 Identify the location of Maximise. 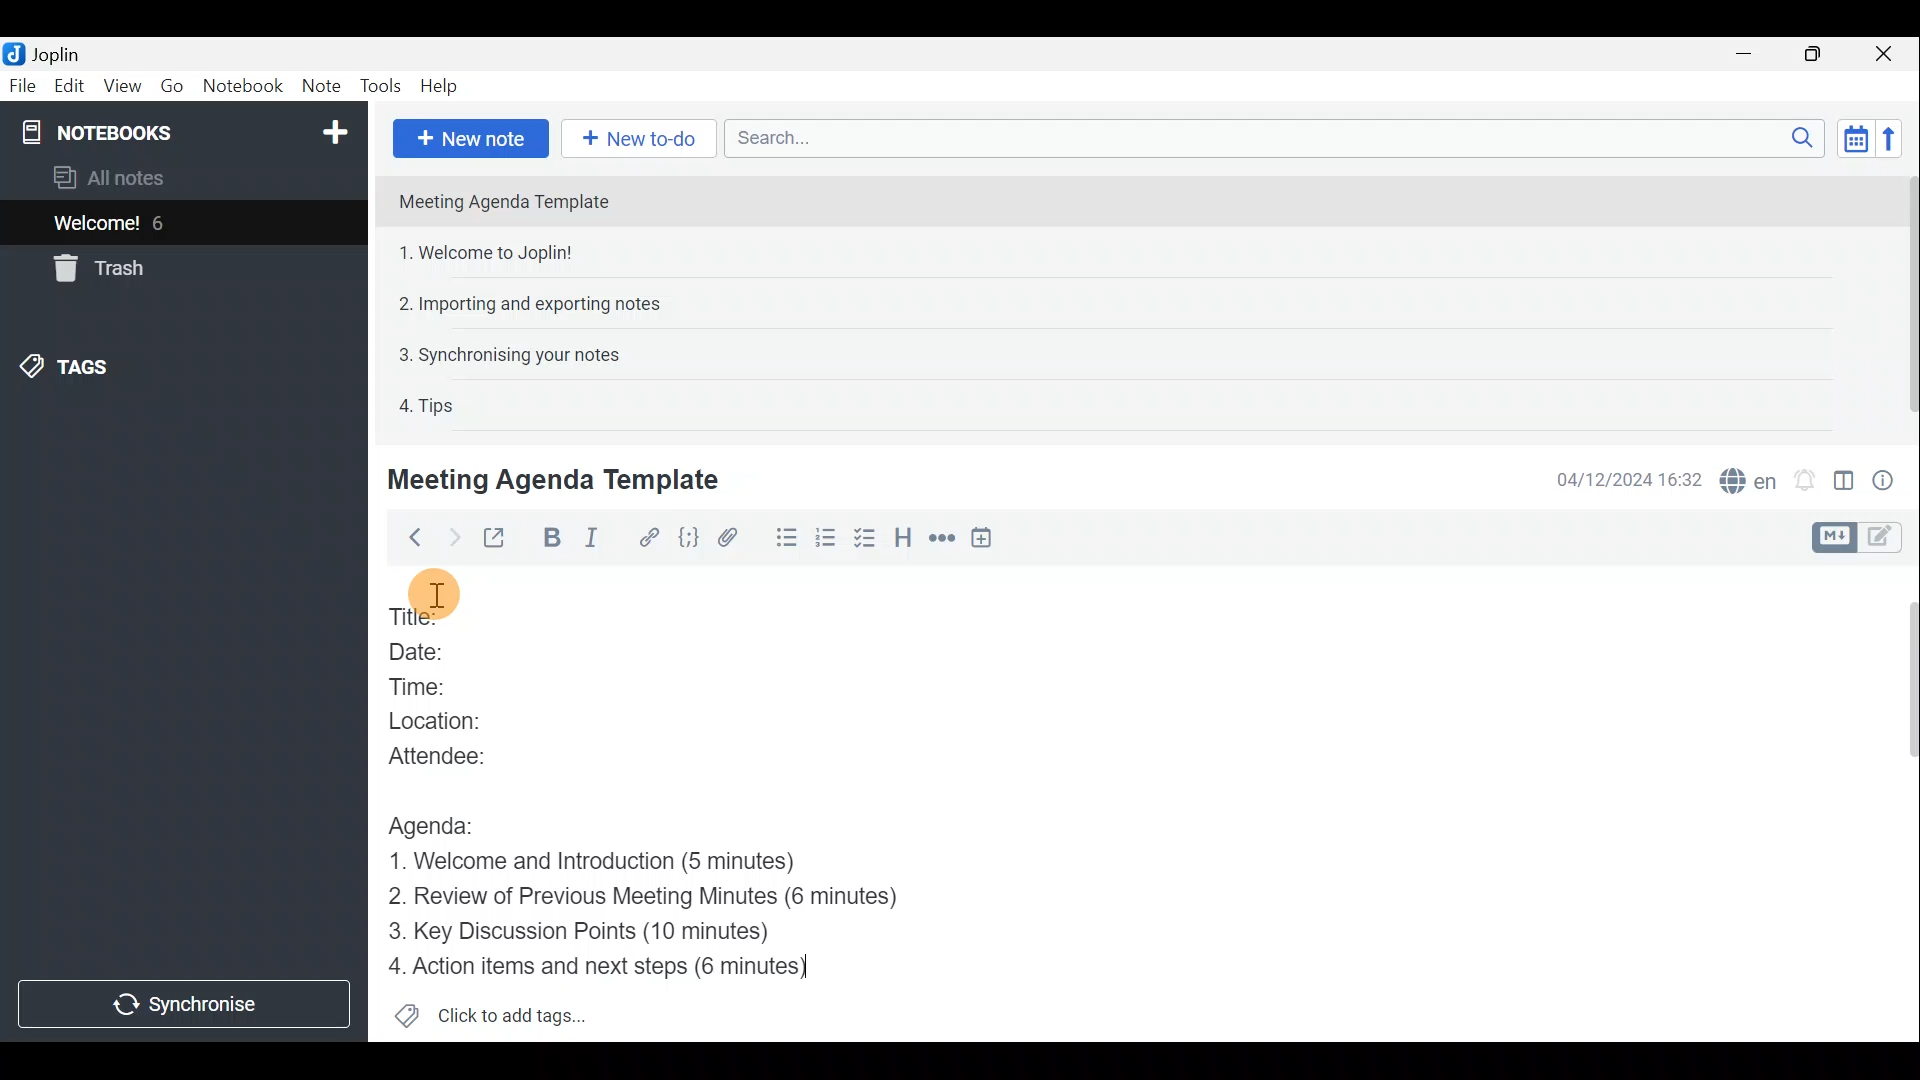
(1814, 56).